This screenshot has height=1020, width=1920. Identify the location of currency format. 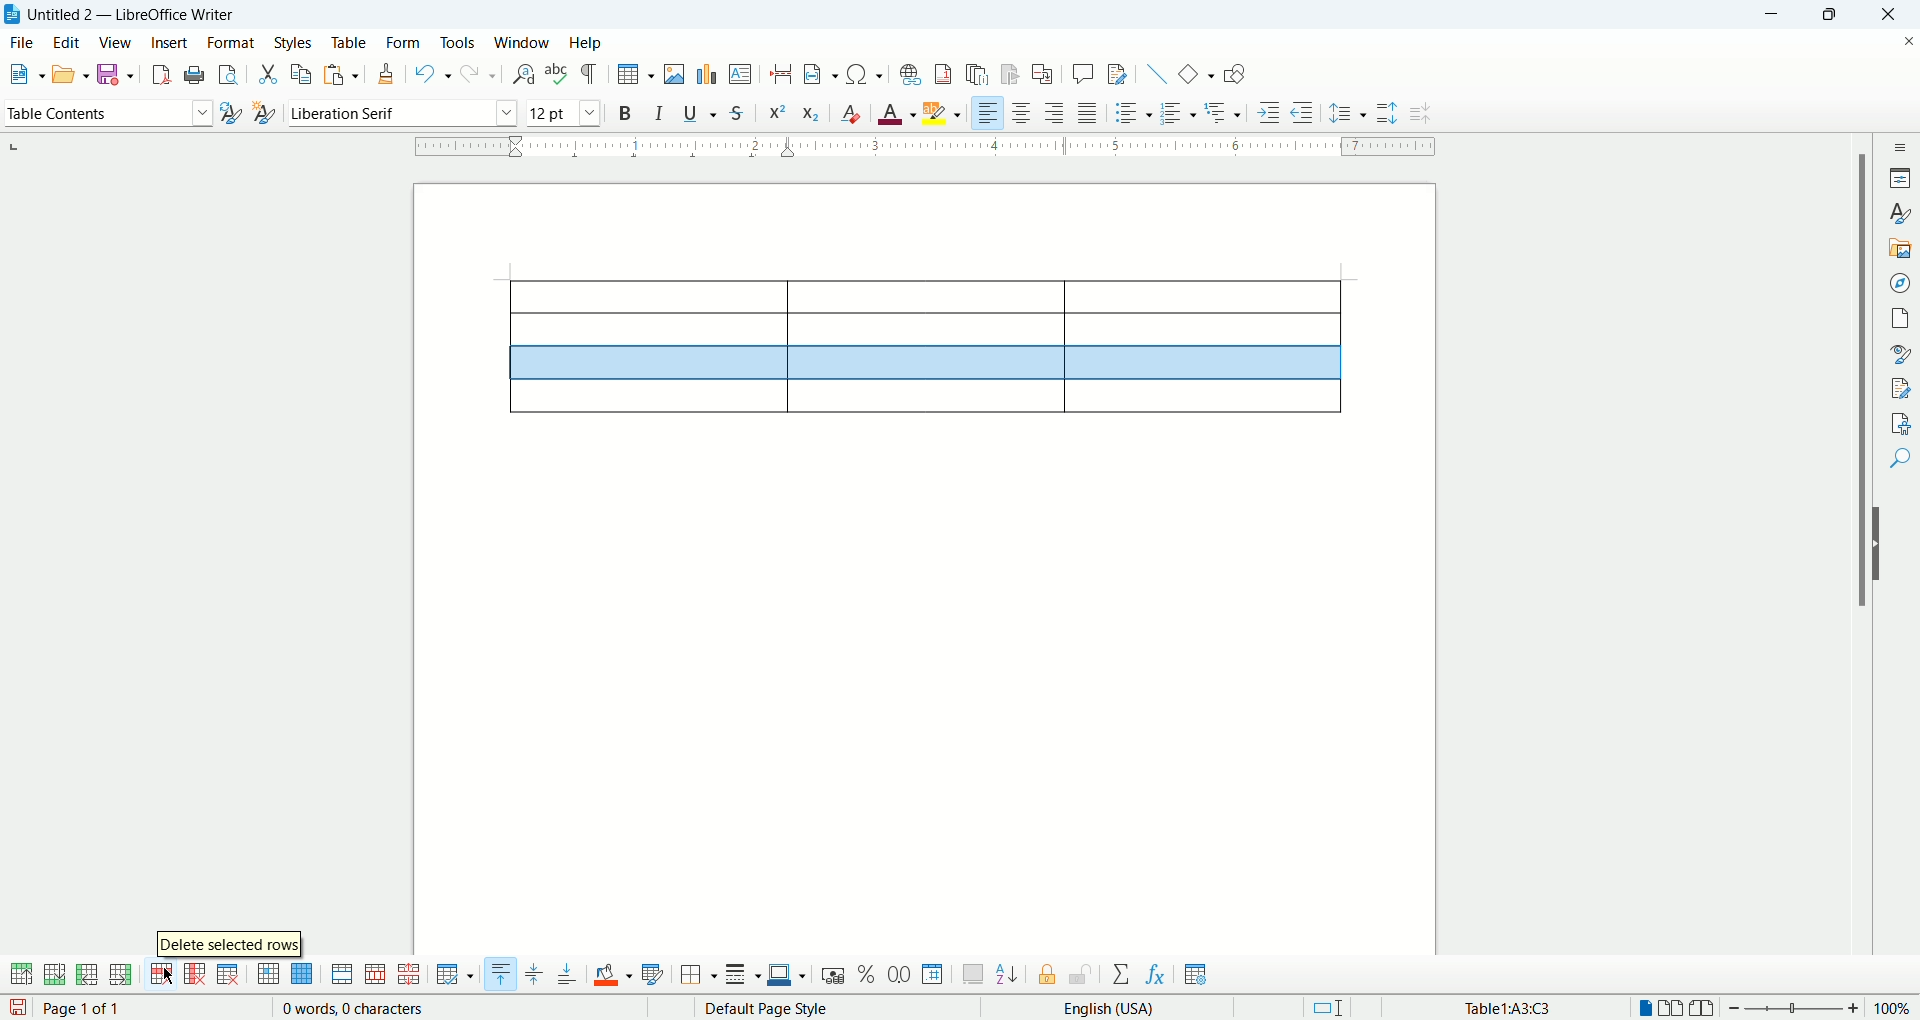
(834, 978).